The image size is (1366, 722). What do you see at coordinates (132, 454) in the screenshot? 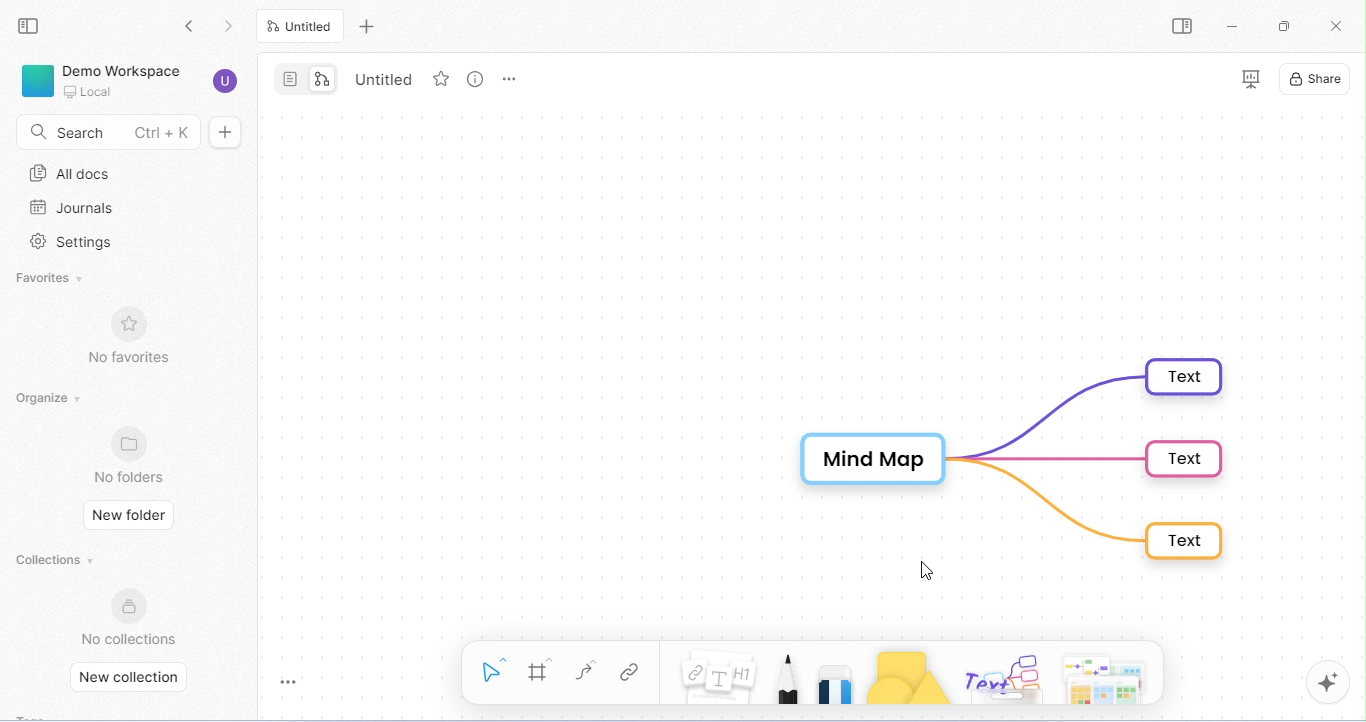
I see `no folders` at bounding box center [132, 454].